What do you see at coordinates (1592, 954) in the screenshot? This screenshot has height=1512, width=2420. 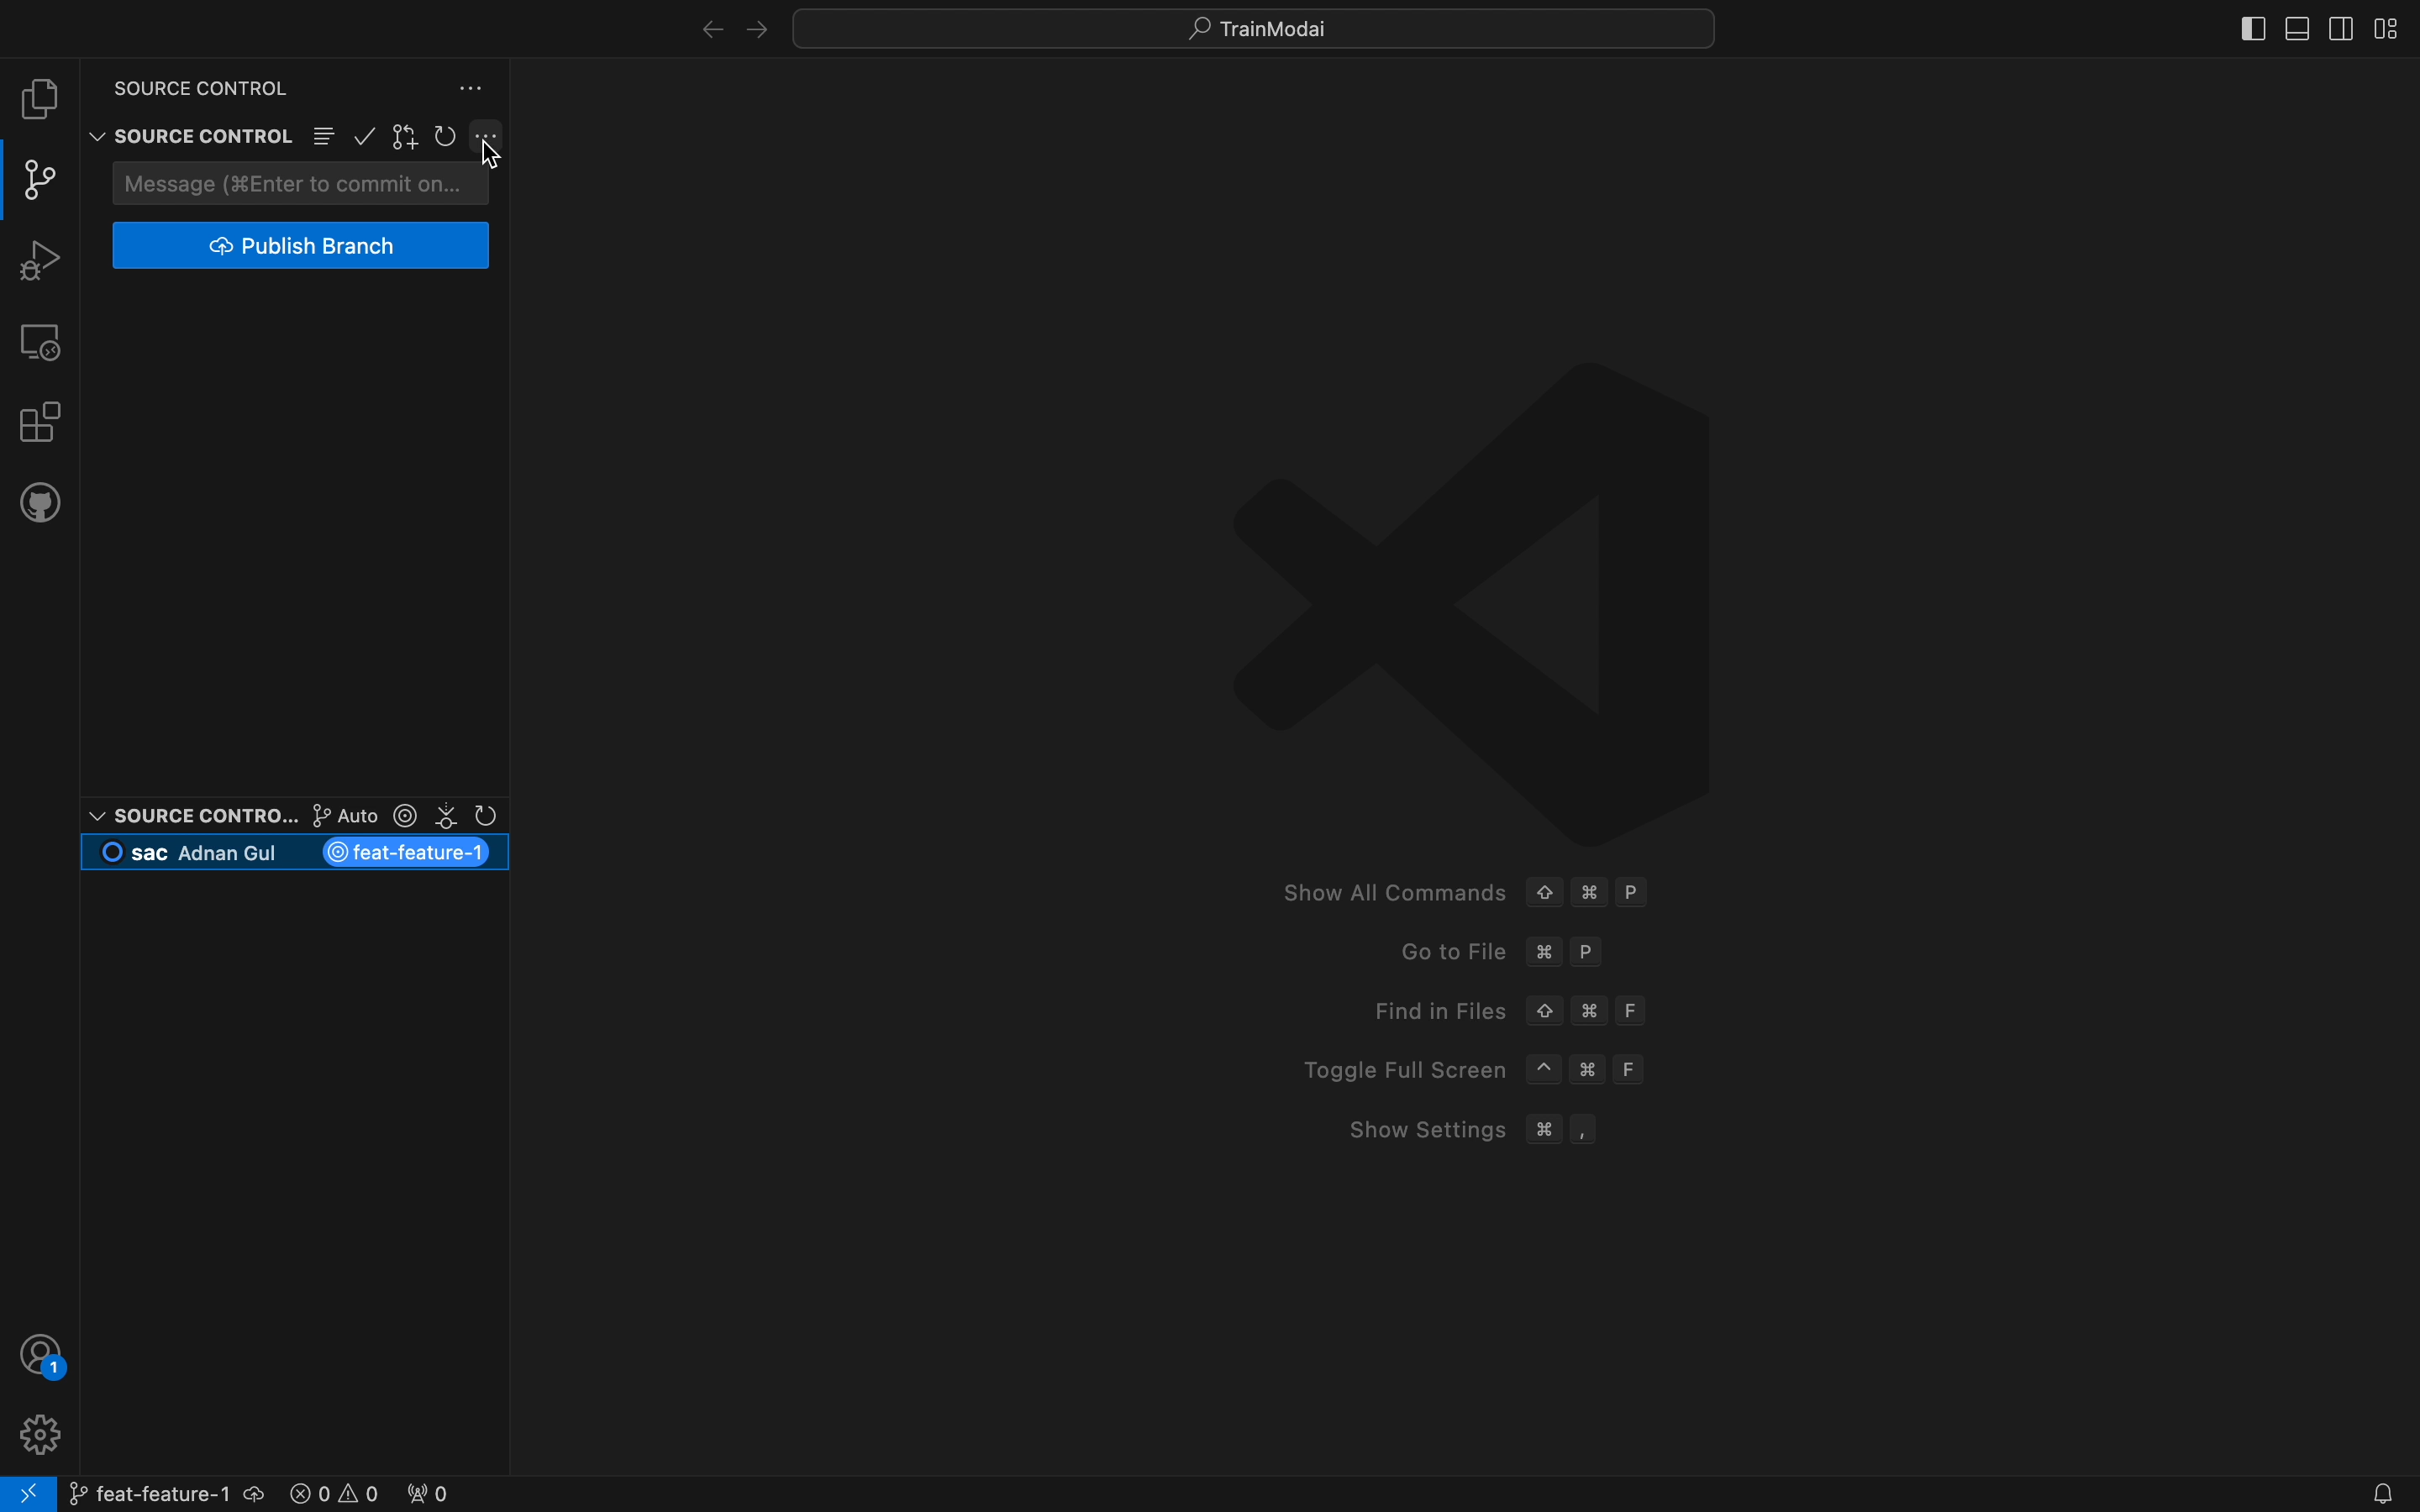 I see `P` at bounding box center [1592, 954].